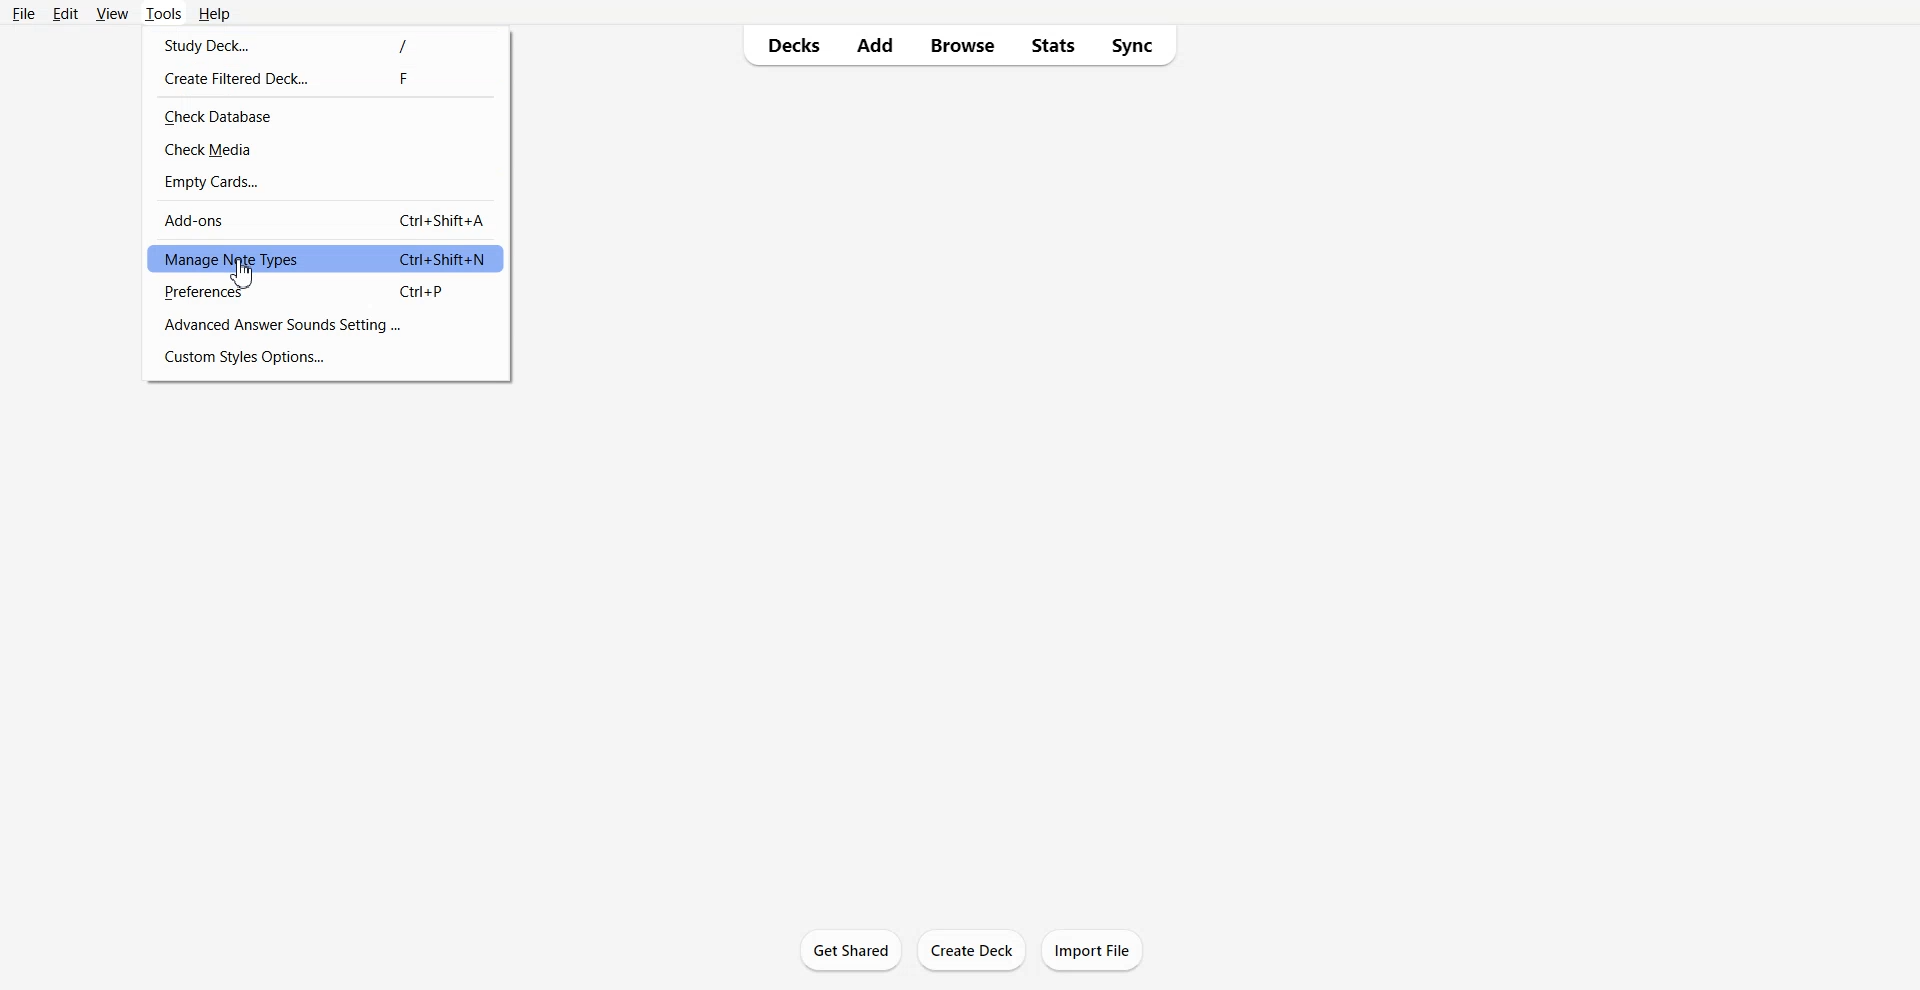 The width and height of the screenshot is (1920, 990). What do you see at coordinates (1136, 45) in the screenshot?
I see `Sync` at bounding box center [1136, 45].